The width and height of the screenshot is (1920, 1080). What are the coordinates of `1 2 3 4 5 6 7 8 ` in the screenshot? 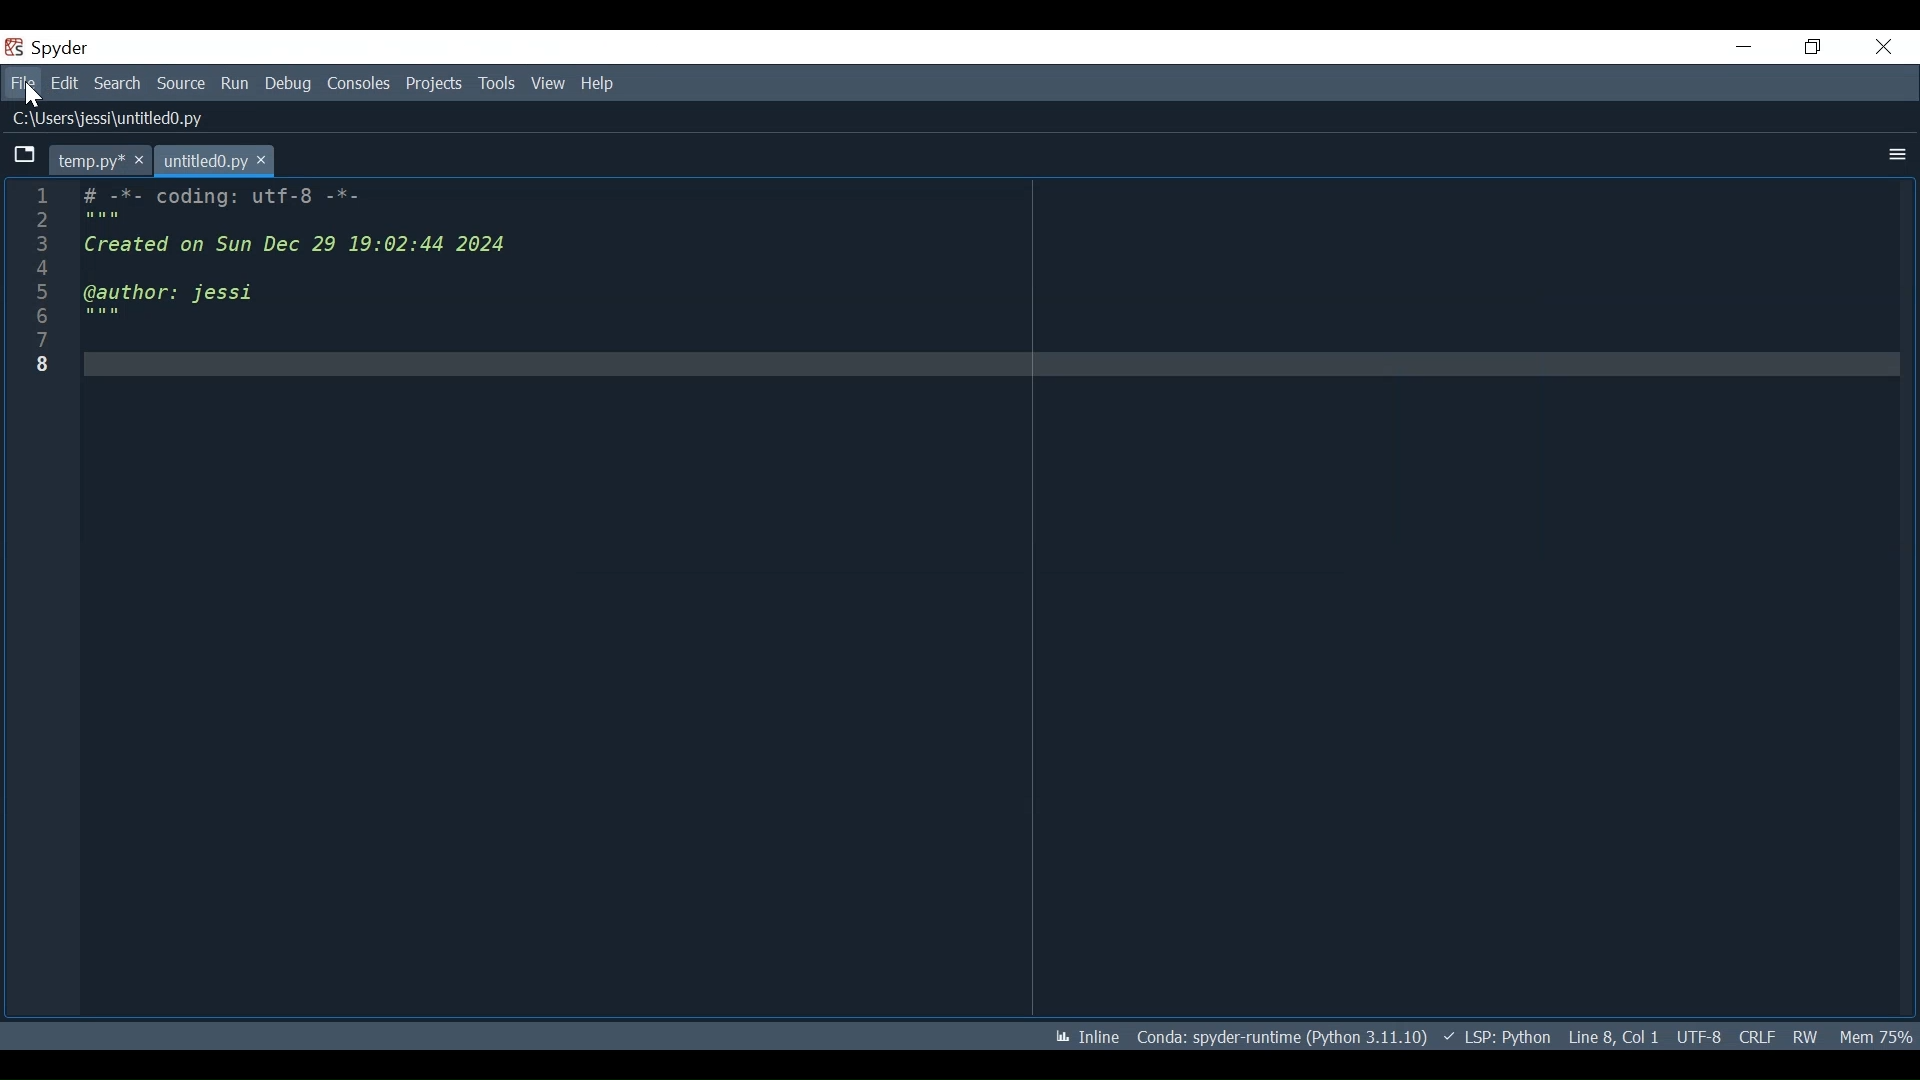 It's located at (39, 281).